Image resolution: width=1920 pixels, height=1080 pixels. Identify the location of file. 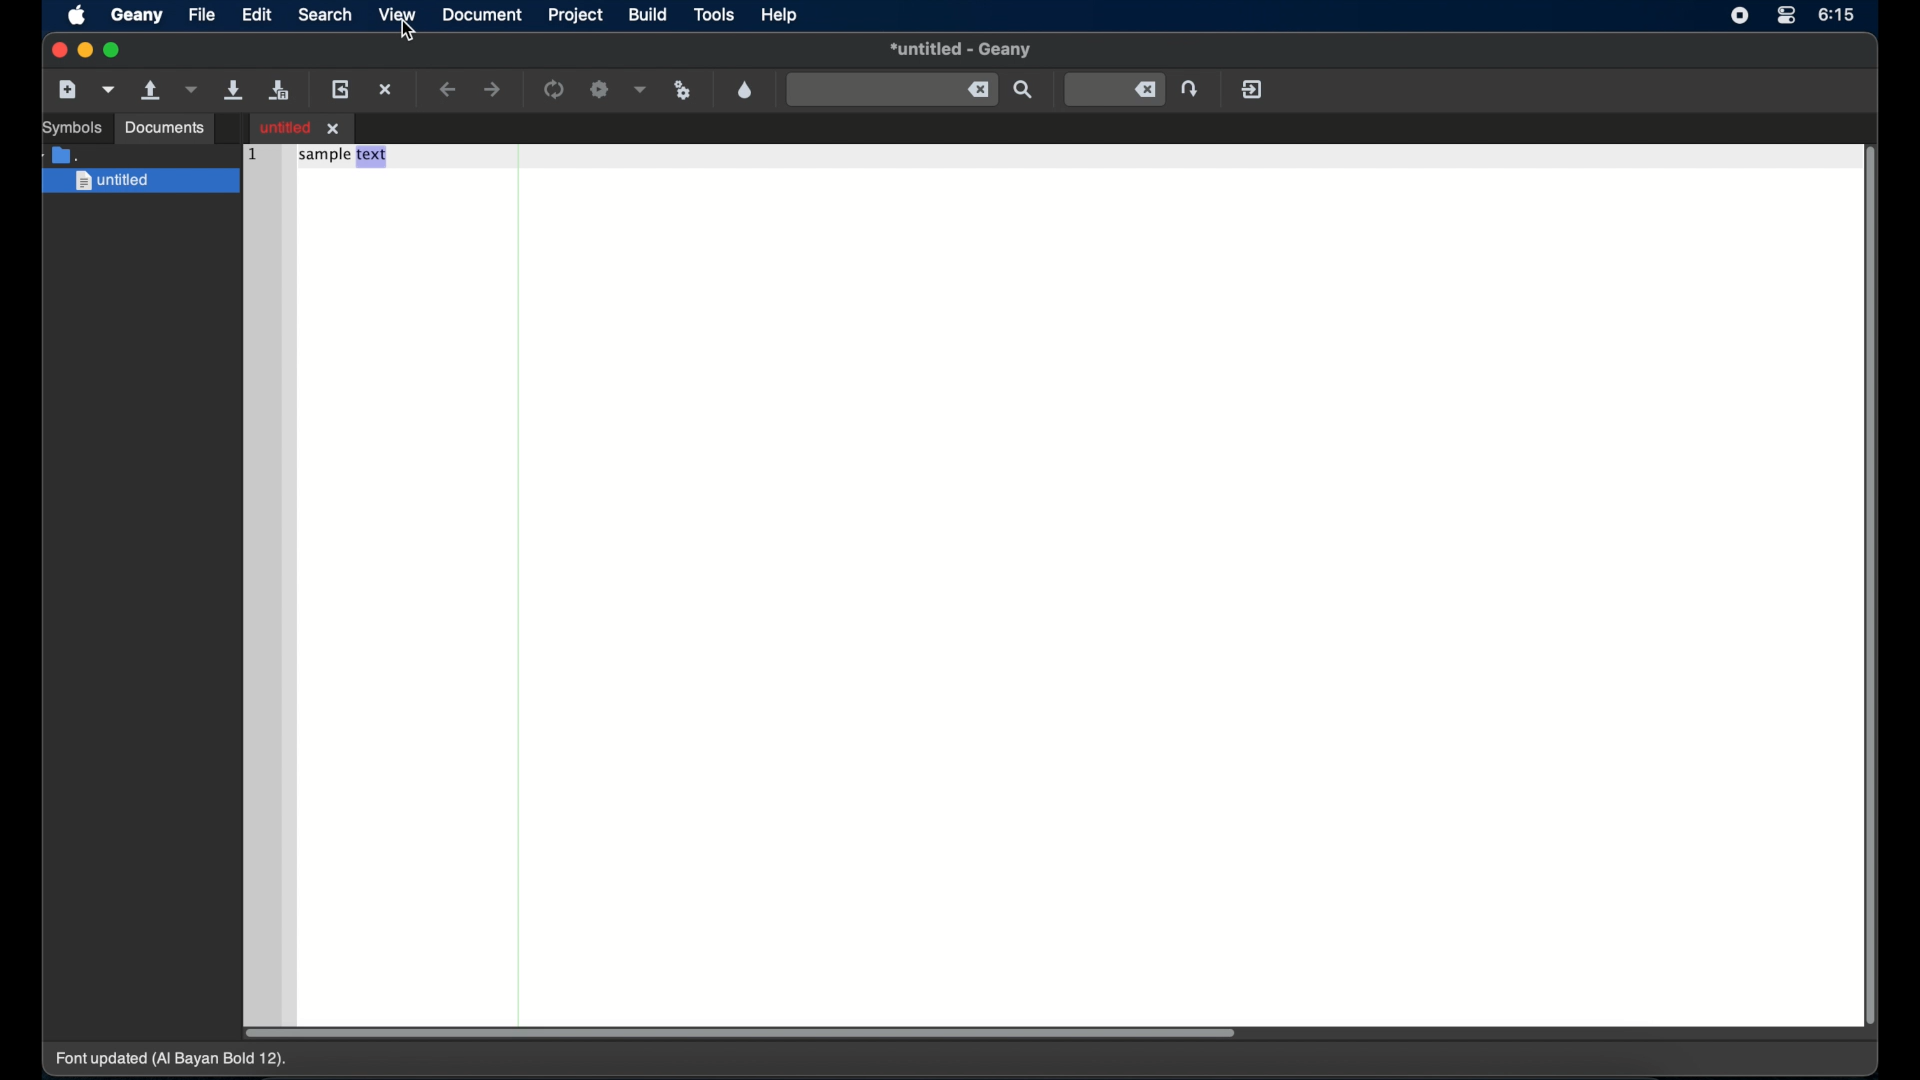
(202, 14).